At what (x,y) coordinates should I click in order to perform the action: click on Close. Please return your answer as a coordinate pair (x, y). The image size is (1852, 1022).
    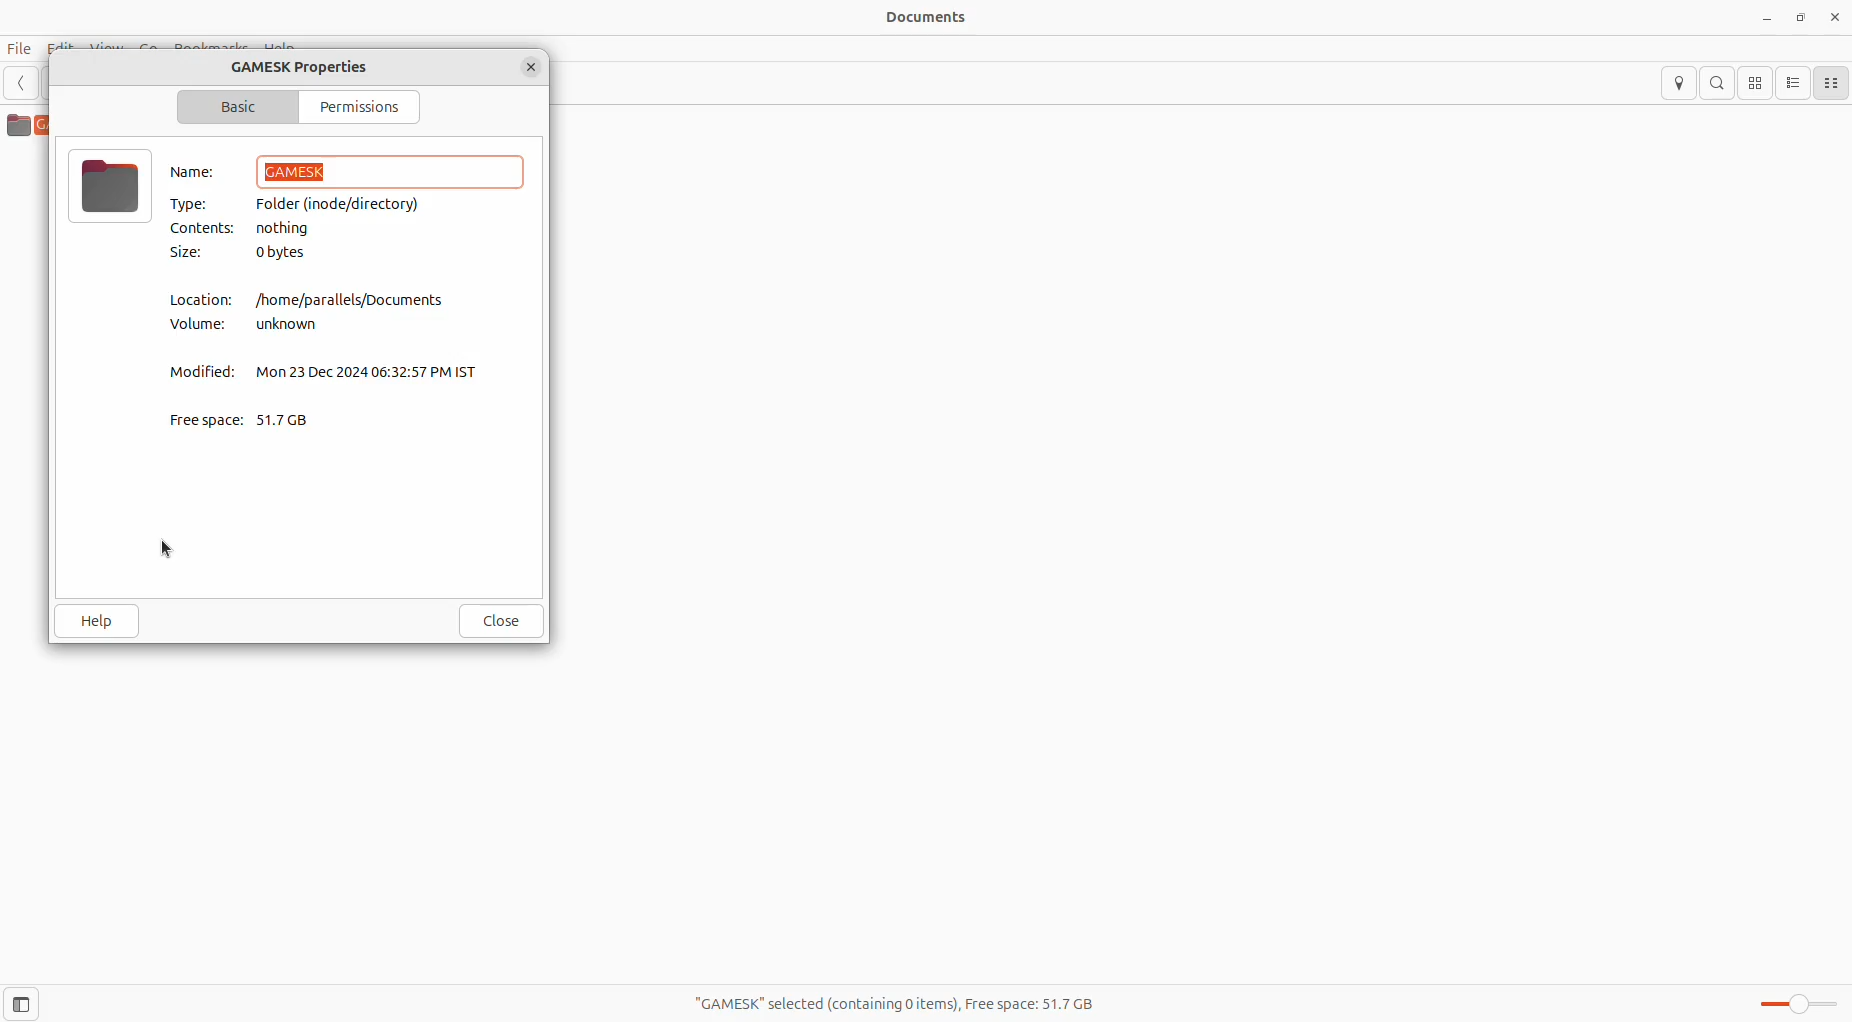
    Looking at the image, I should click on (502, 620).